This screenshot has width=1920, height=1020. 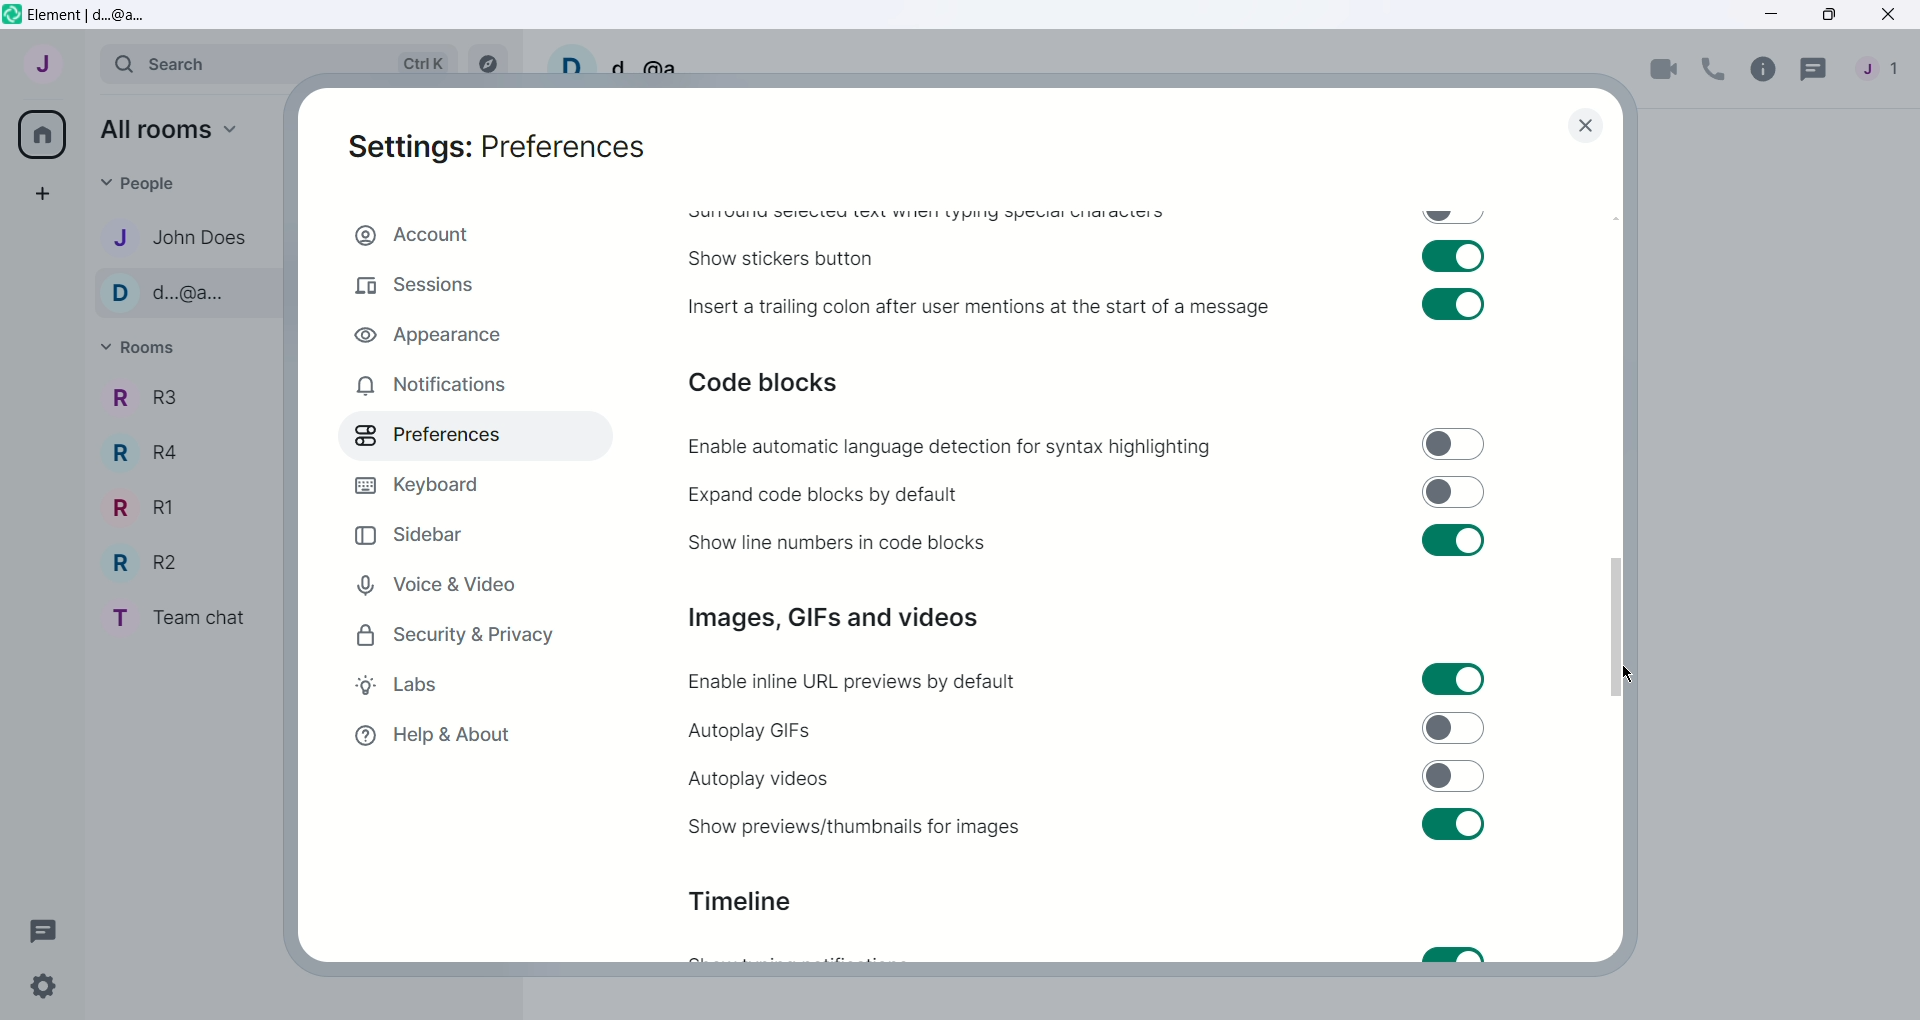 I want to click on Show line numbers in code blocks, so click(x=837, y=541).